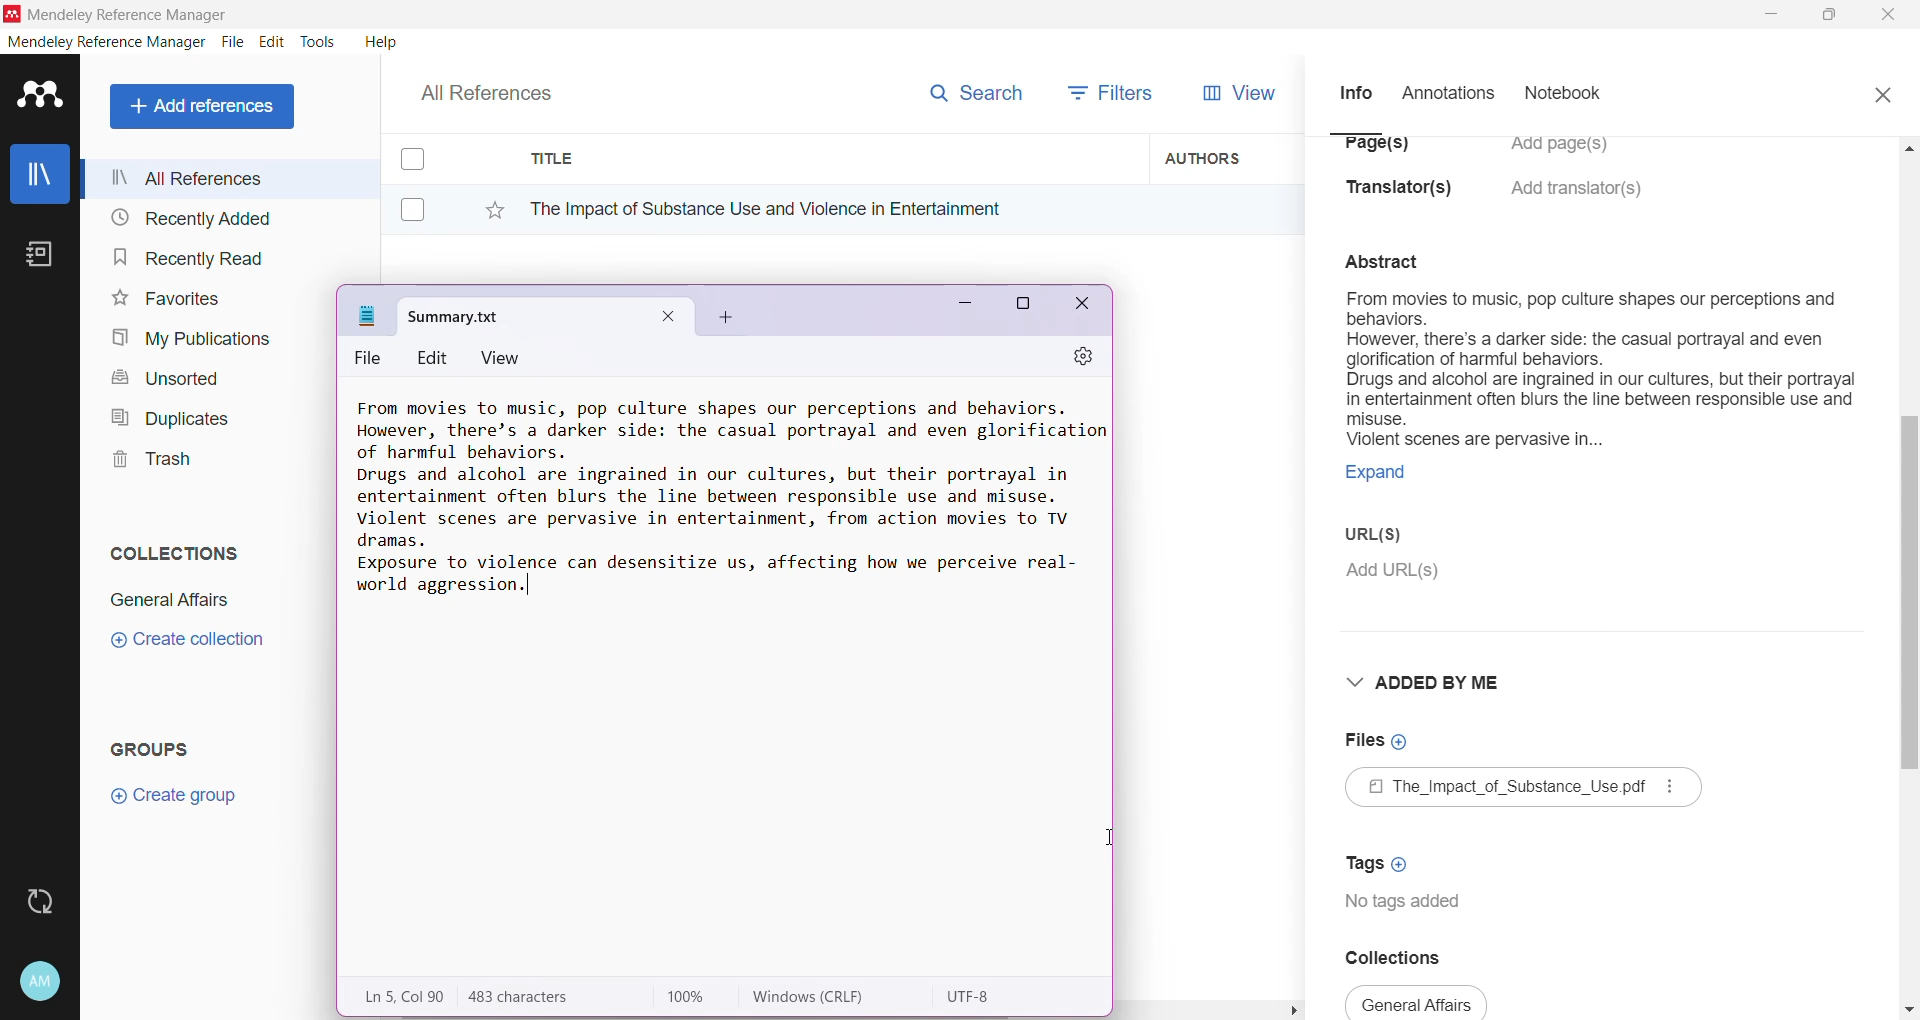 This screenshot has width=1920, height=1020. What do you see at coordinates (187, 643) in the screenshot?
I see `Click to Create Collection` at bounding box center [187, 643].